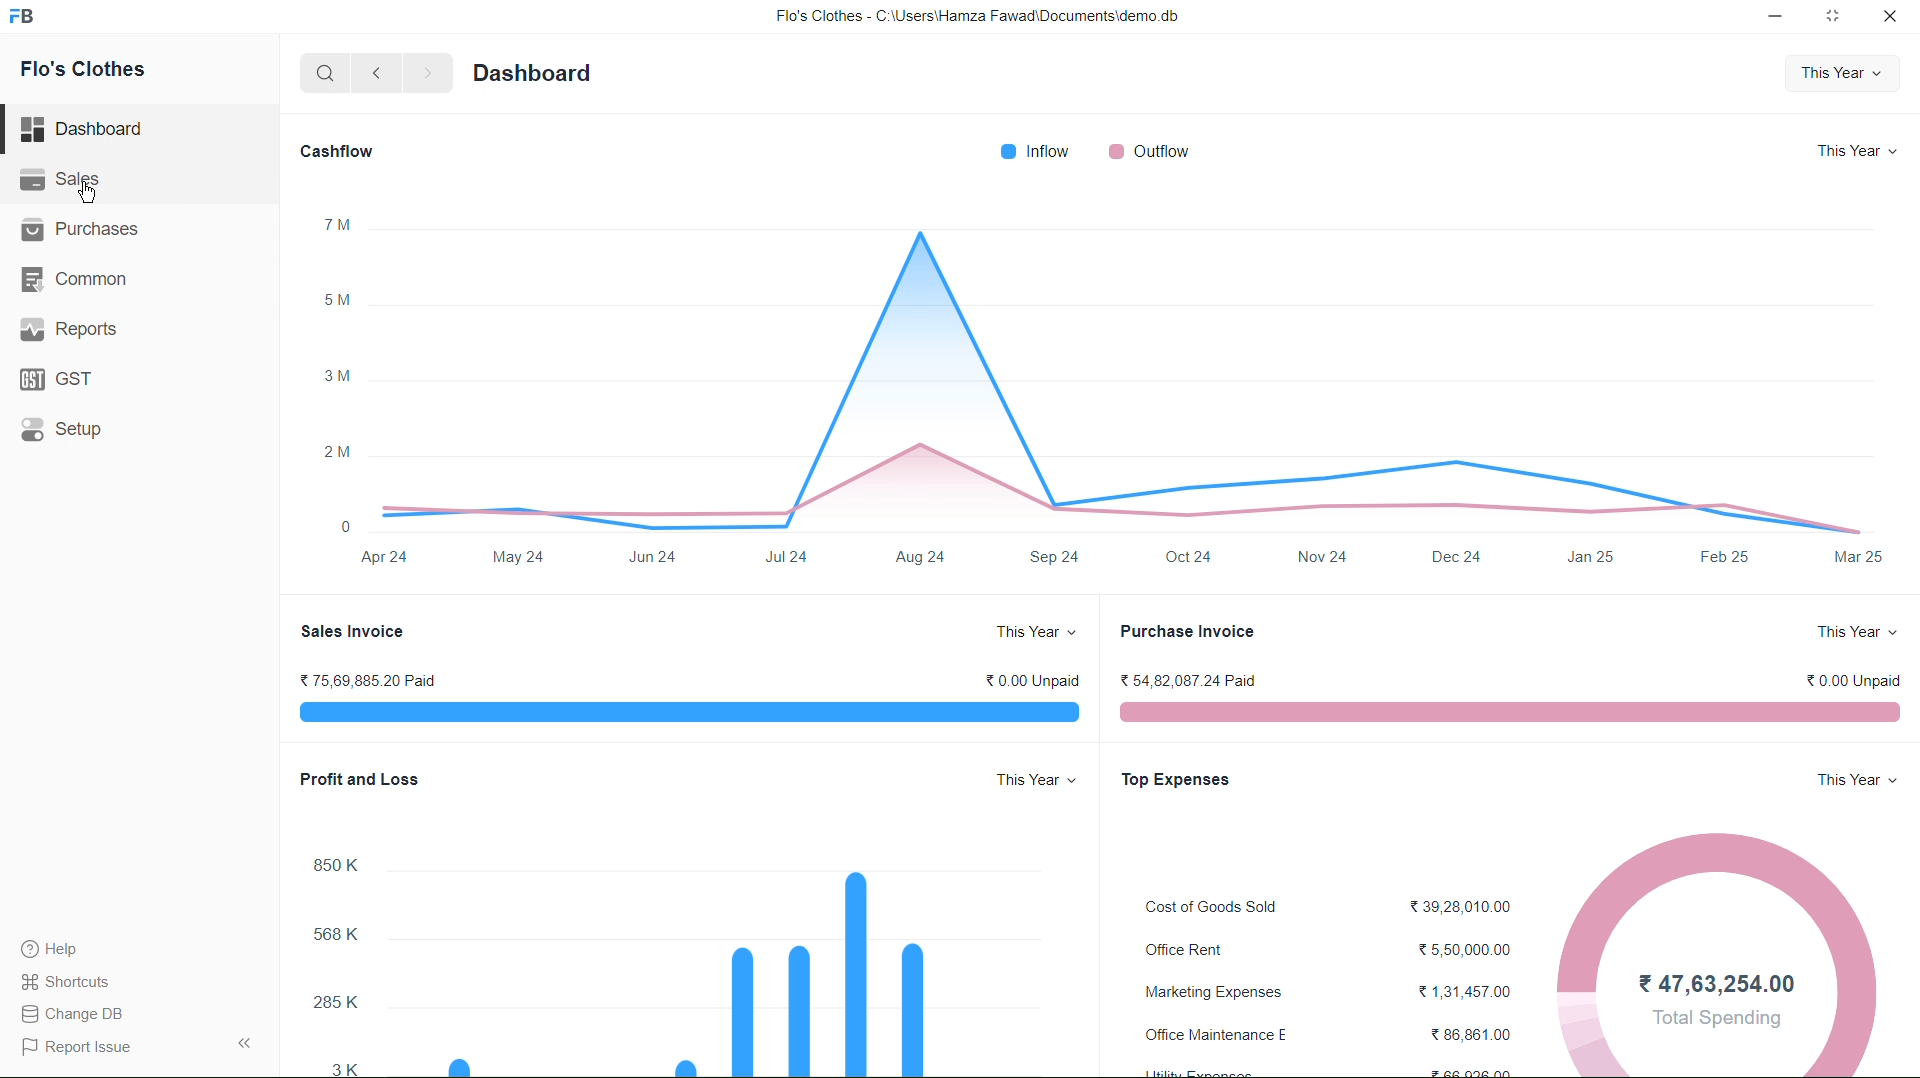 The height and width of the screenshot is (1078, 1920). I want to click on Rs. 75,69,885.20 Paid, so click(371, 678).